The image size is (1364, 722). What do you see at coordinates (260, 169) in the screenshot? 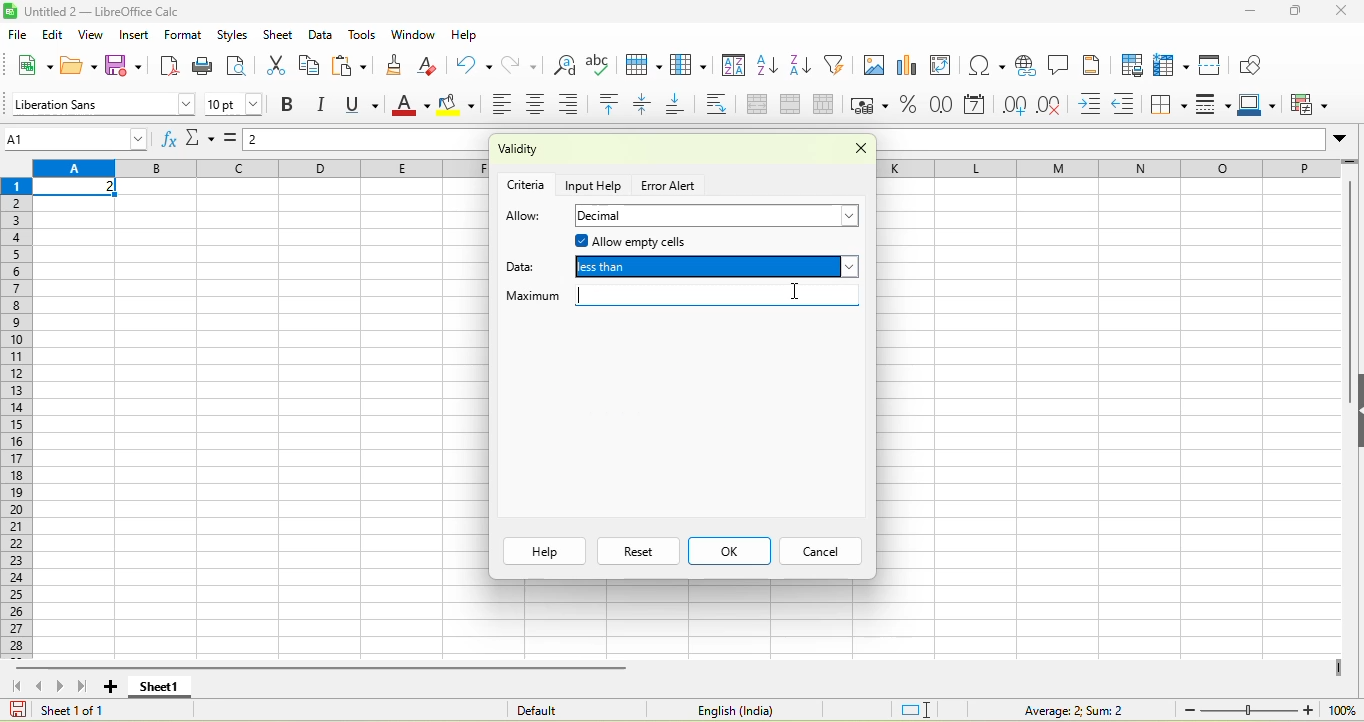
I see `column headings` at bounding box center [260, 169].